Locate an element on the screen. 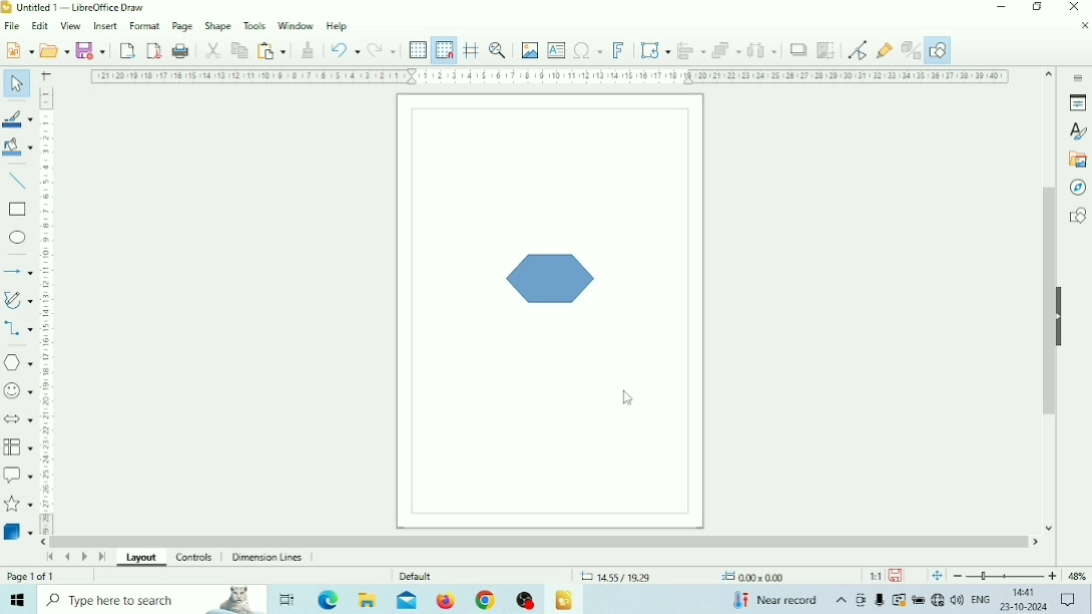 The height and width of the screenshot is (614, 1092). Copy is located at coordinates (239, 50).